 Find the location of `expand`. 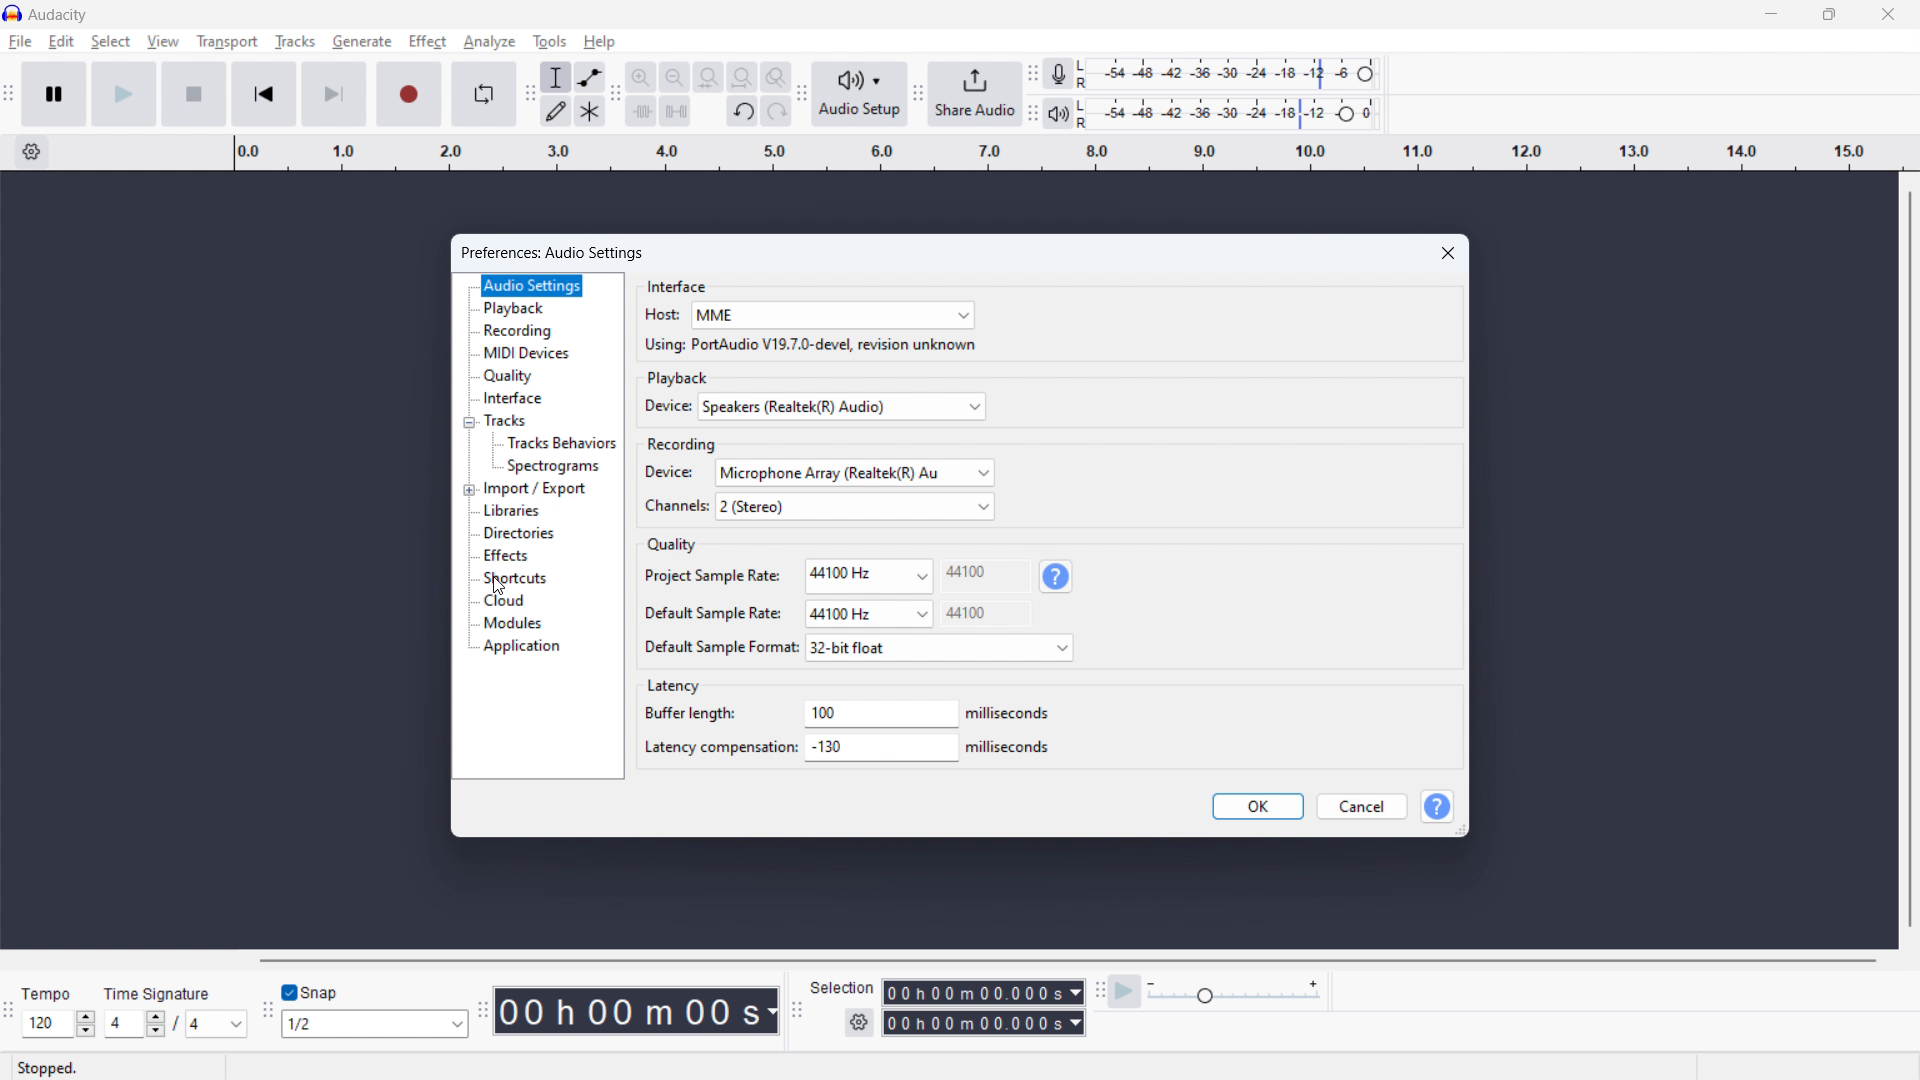

expand is located at coordinates (469, 490).